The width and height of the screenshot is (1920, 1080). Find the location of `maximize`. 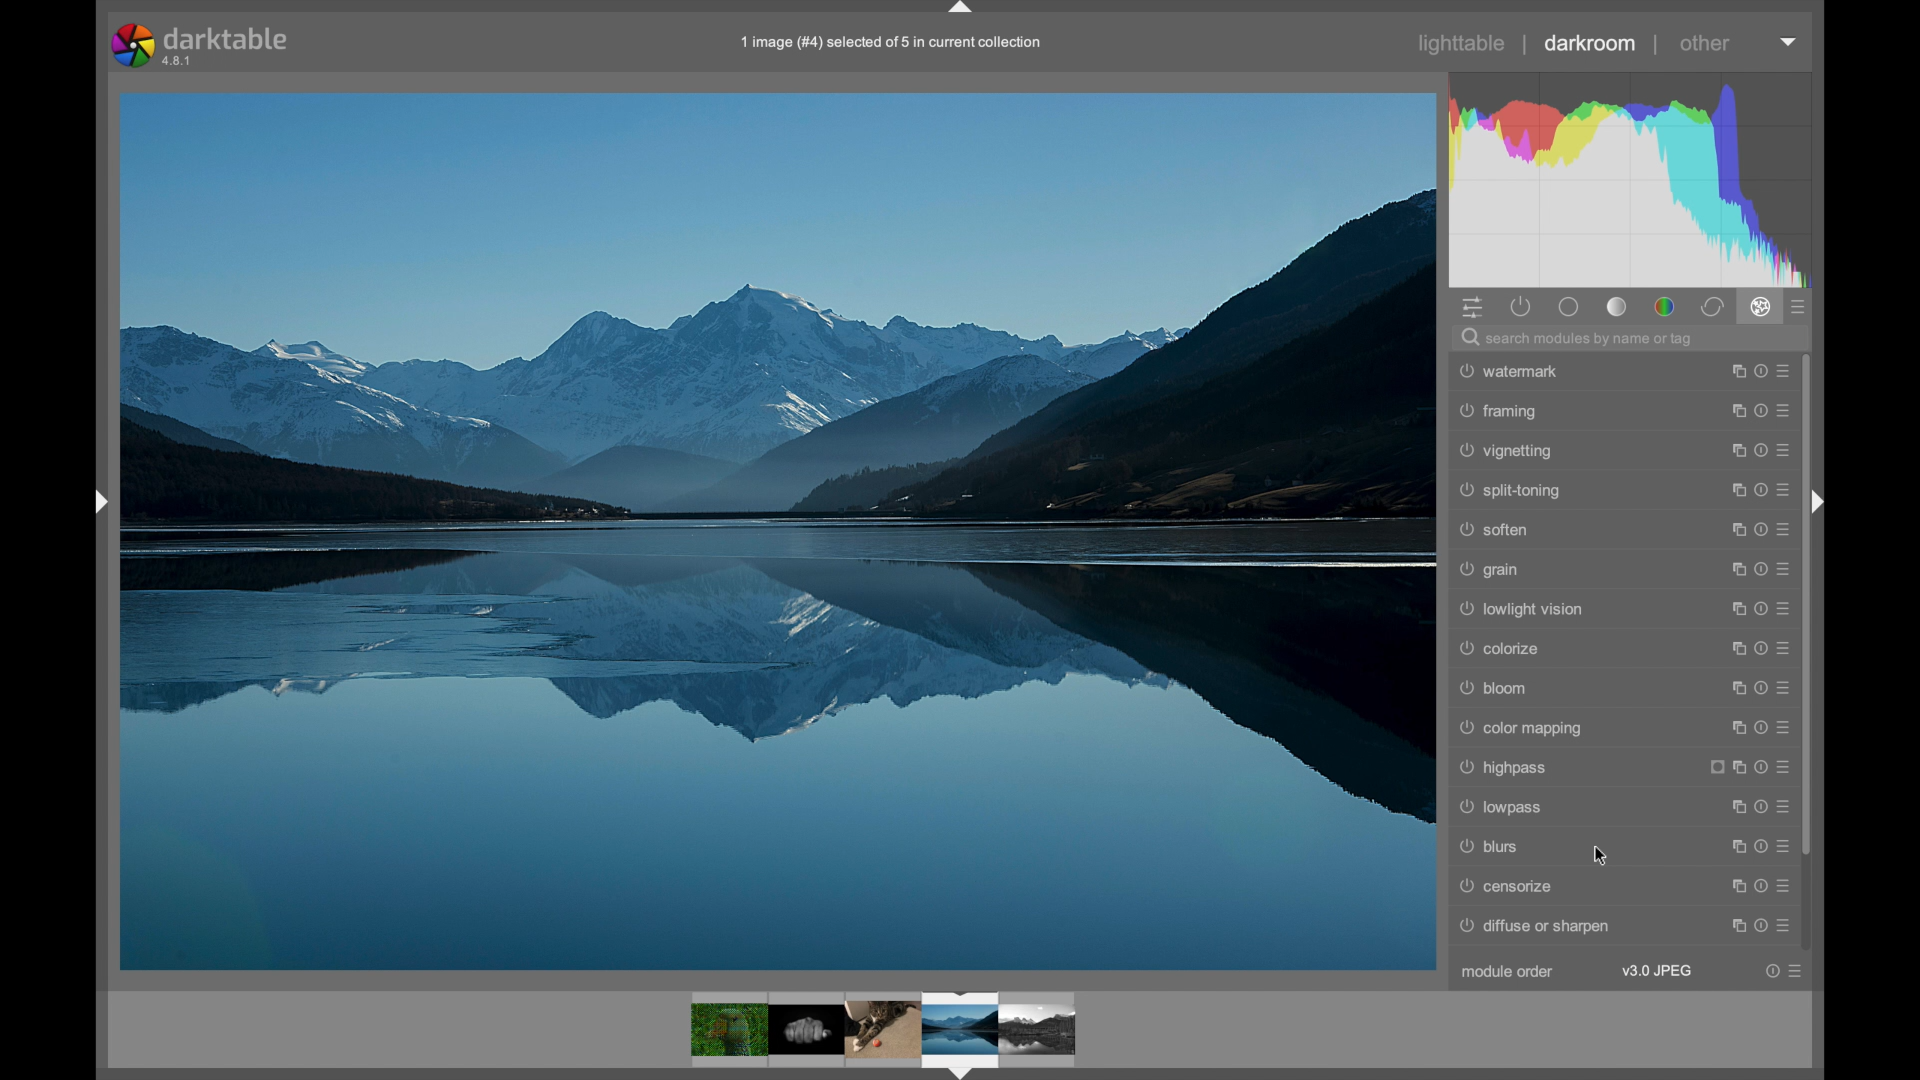

maximize is located at coordinates (1735, 530).